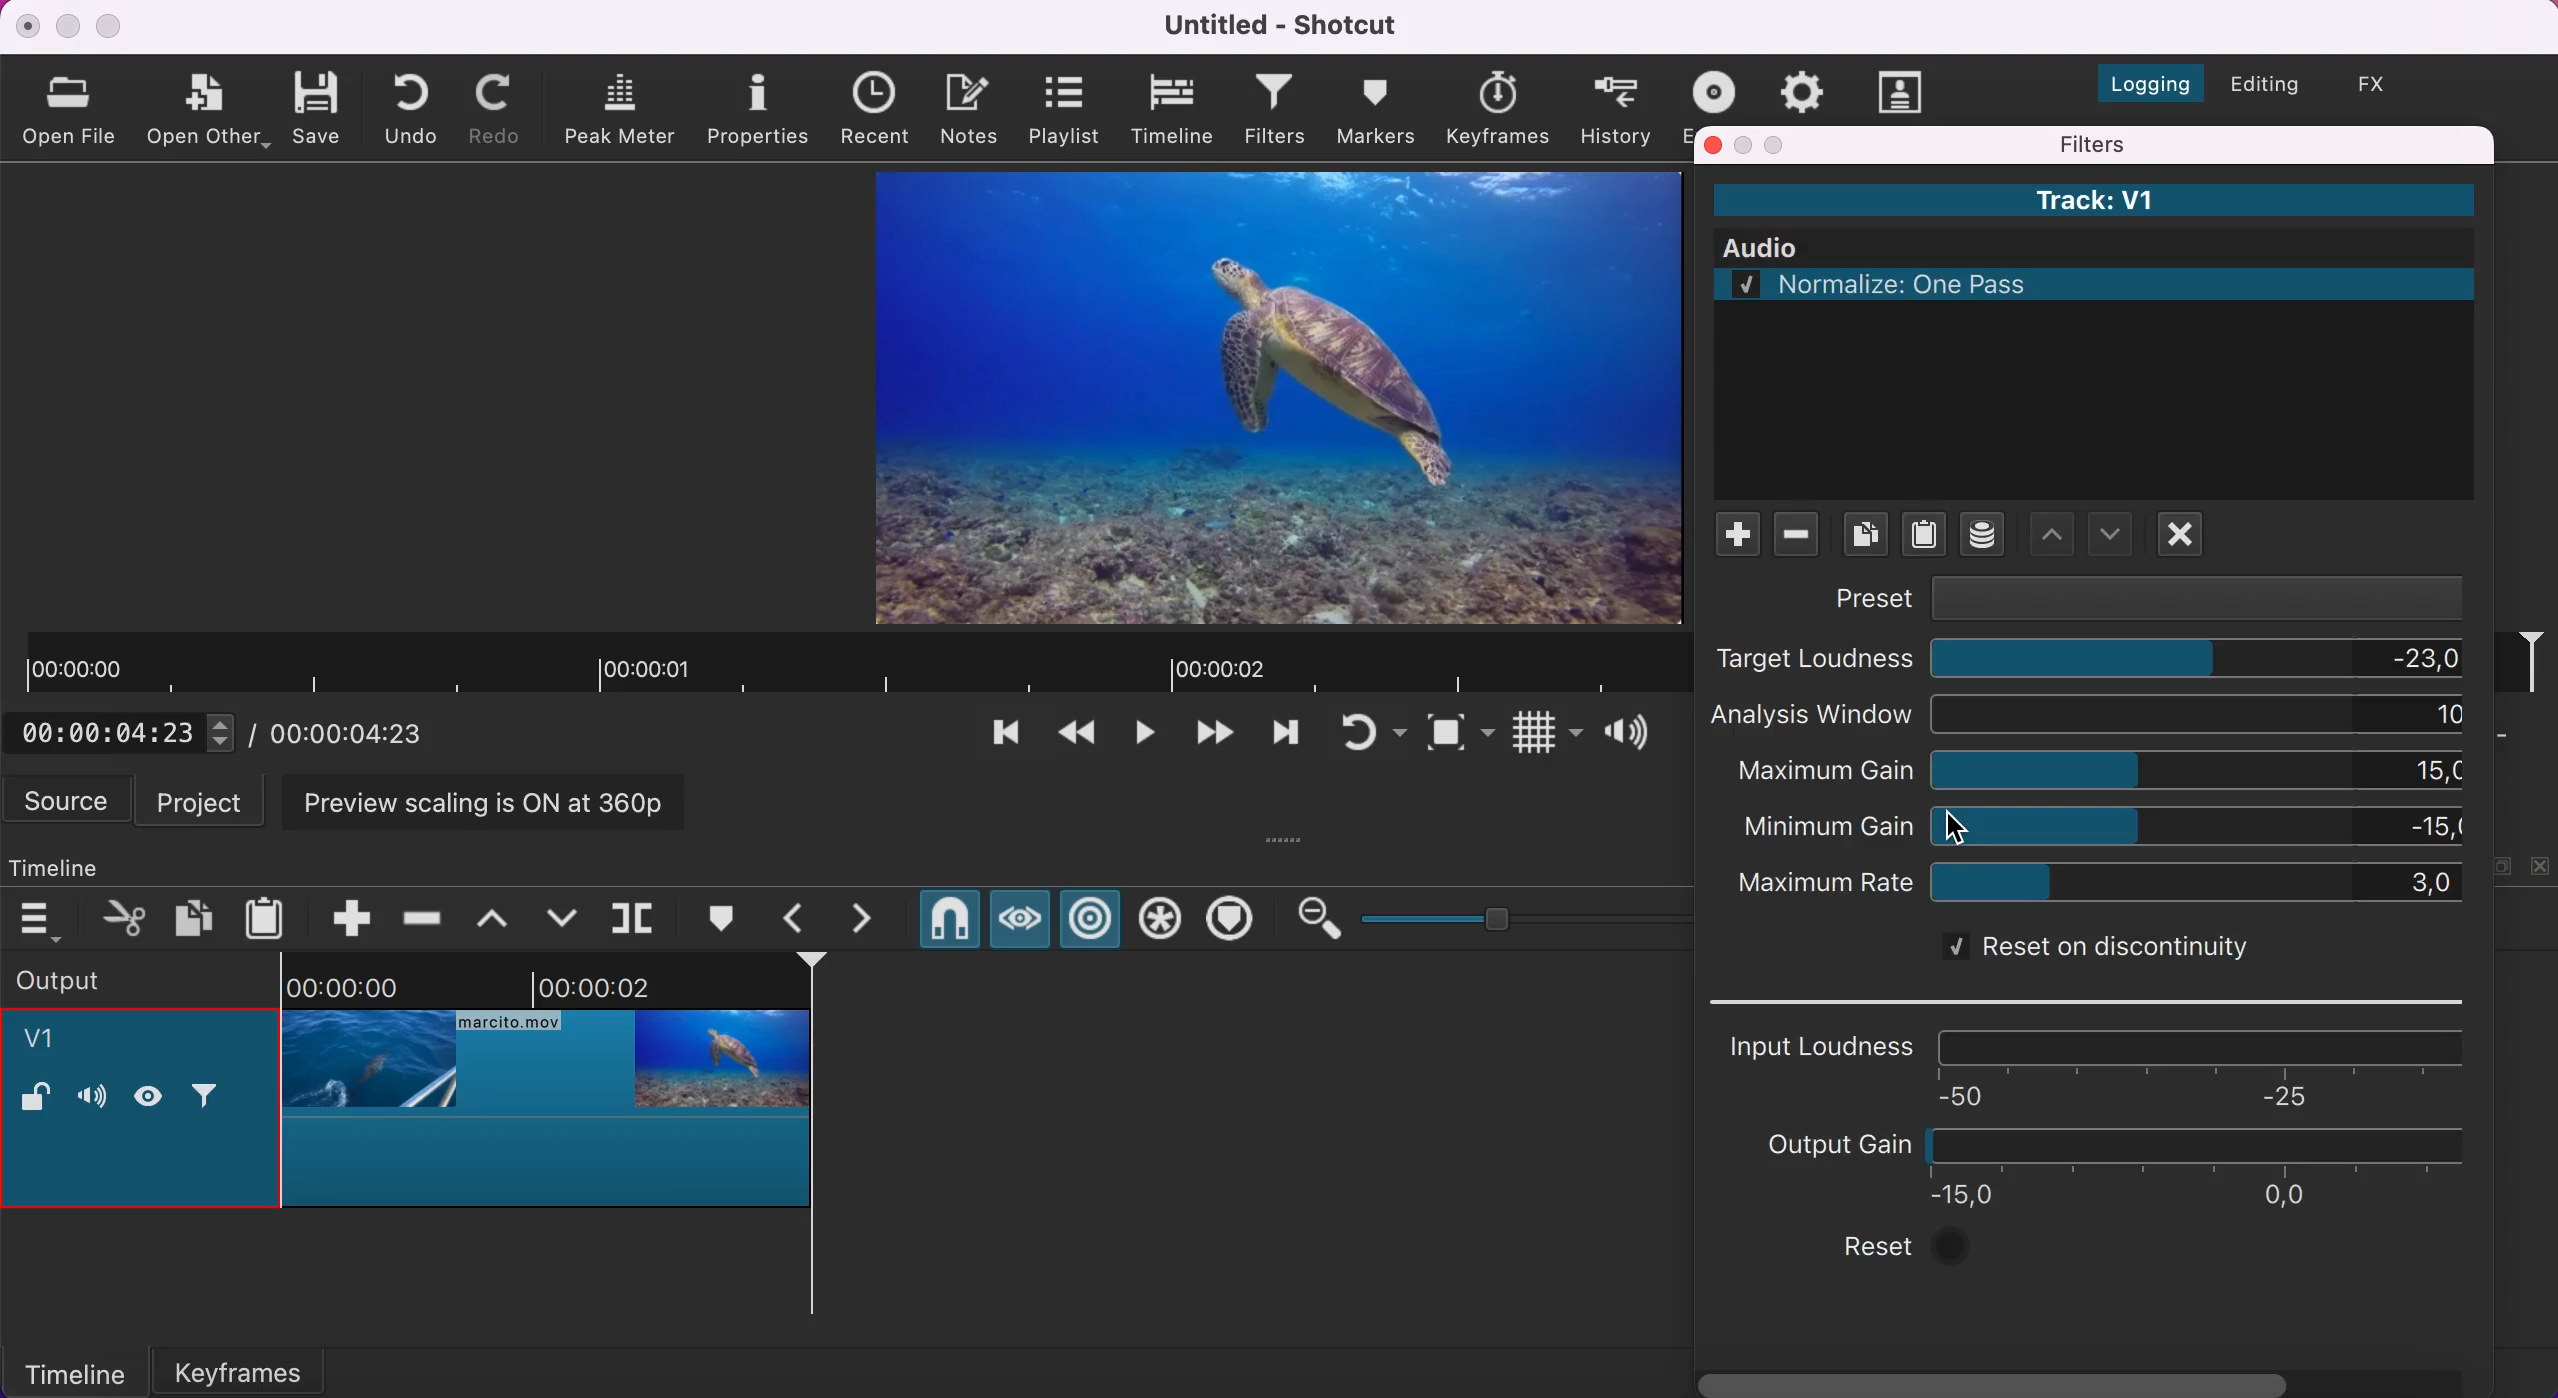  What do you see at coordinates (2092, 200) in the screenshot?
I see `Track: V1` at bounding box center [2092, 200].